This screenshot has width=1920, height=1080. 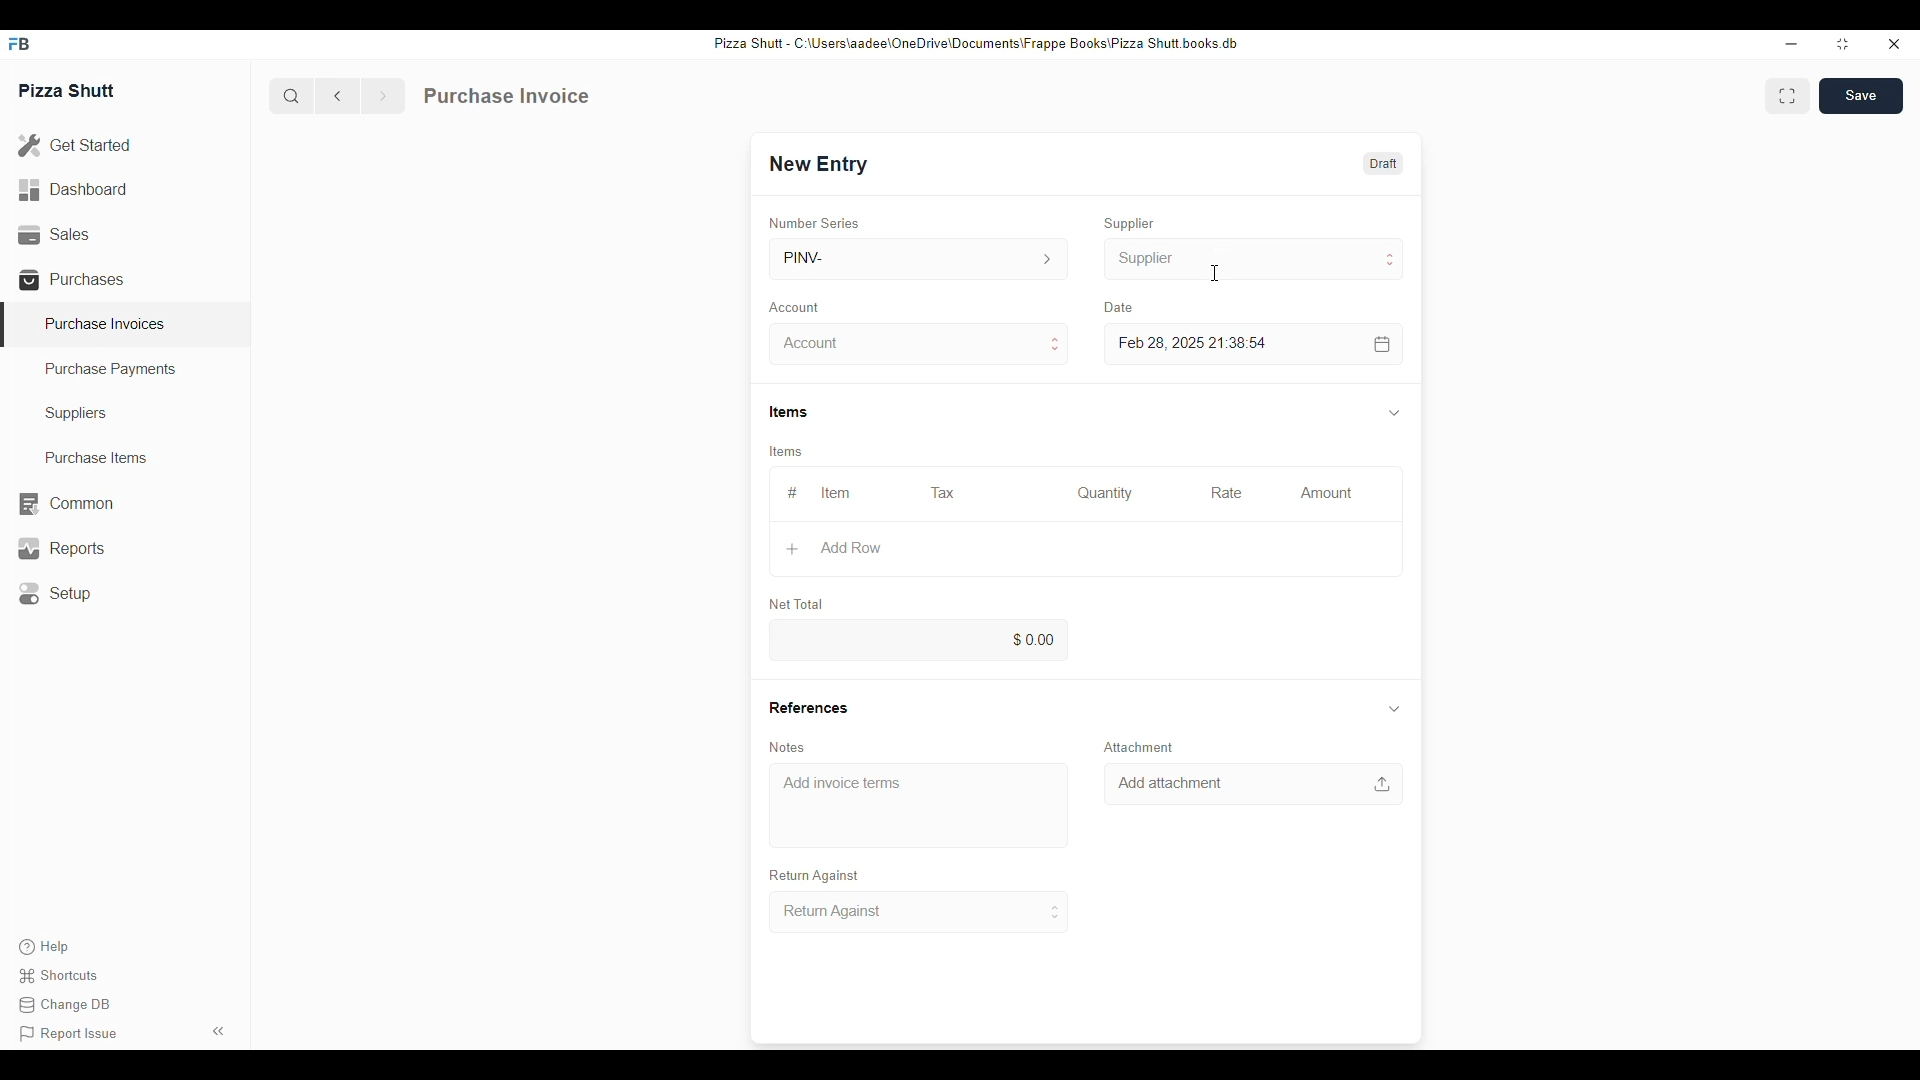 I want to click on Item, so click(x=837, y=494).